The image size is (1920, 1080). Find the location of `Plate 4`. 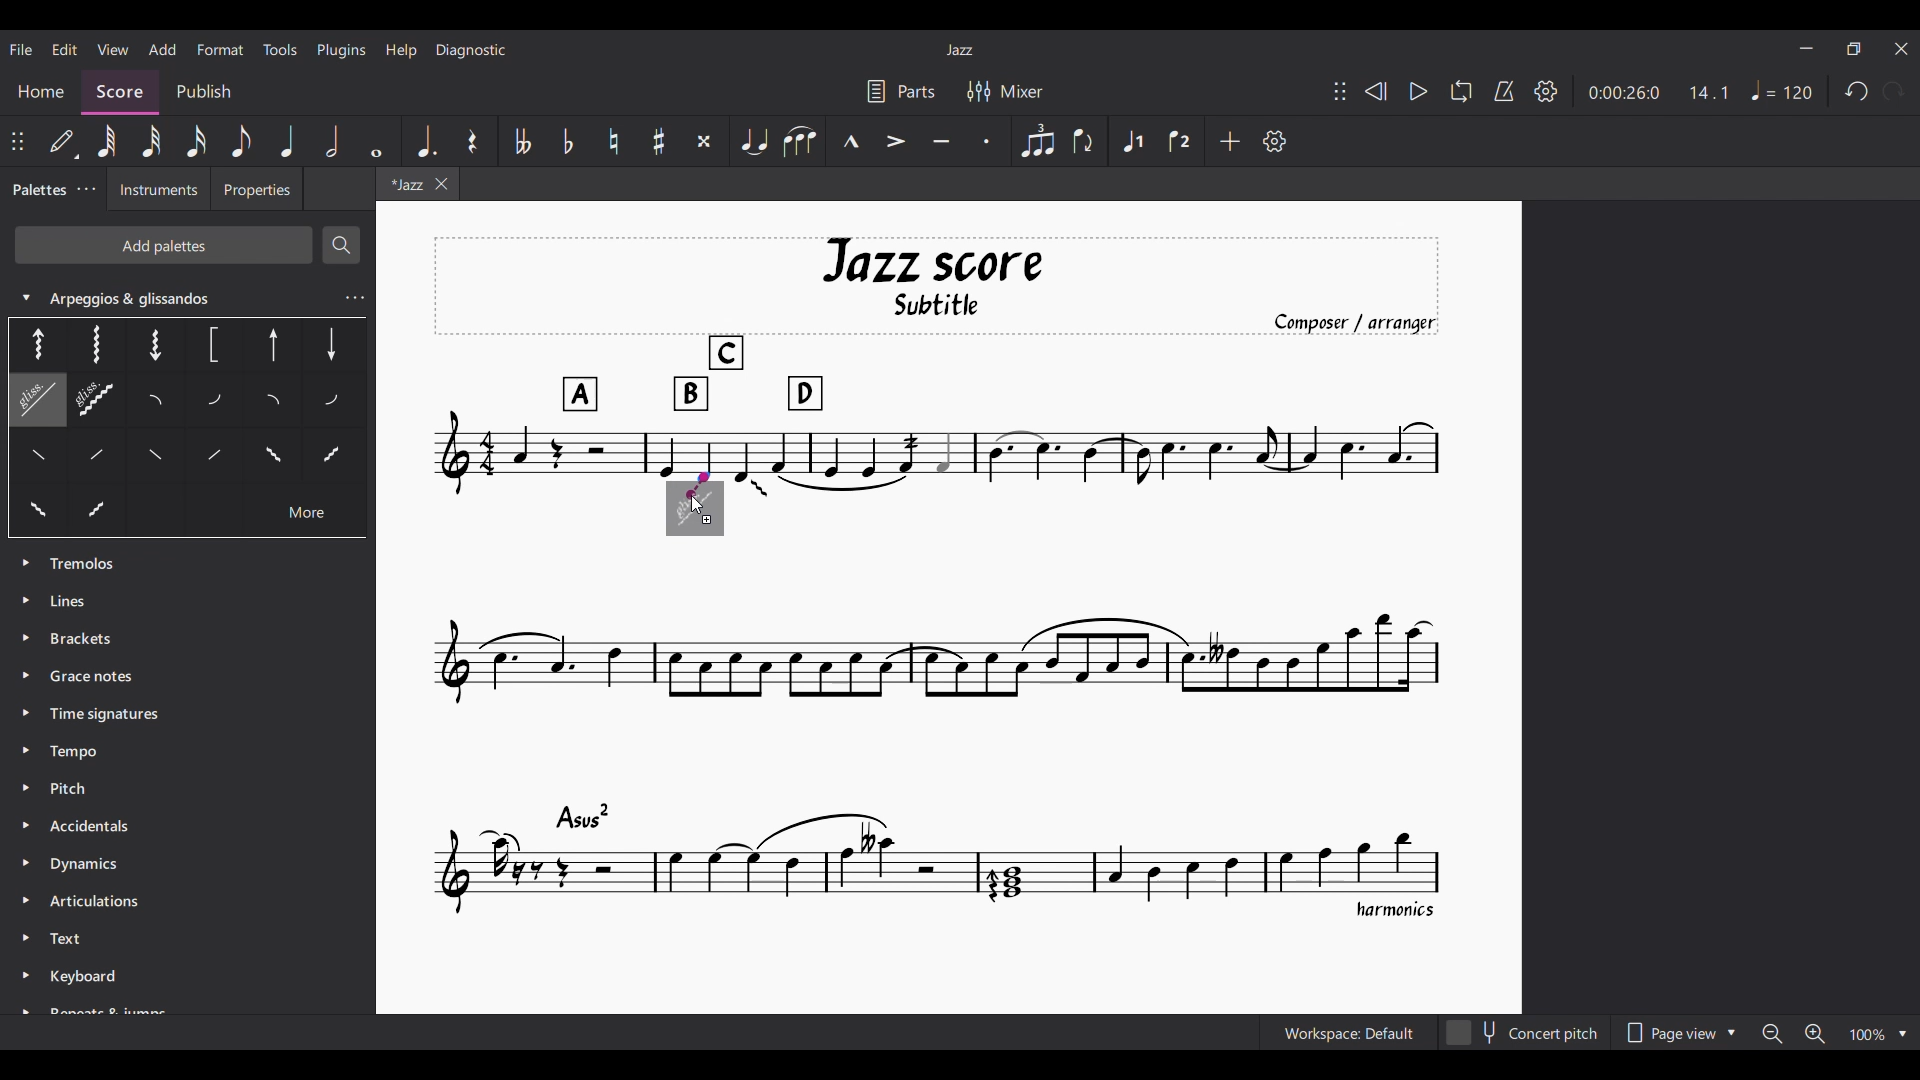

Plate 4 is located at coordinates (211, 346).